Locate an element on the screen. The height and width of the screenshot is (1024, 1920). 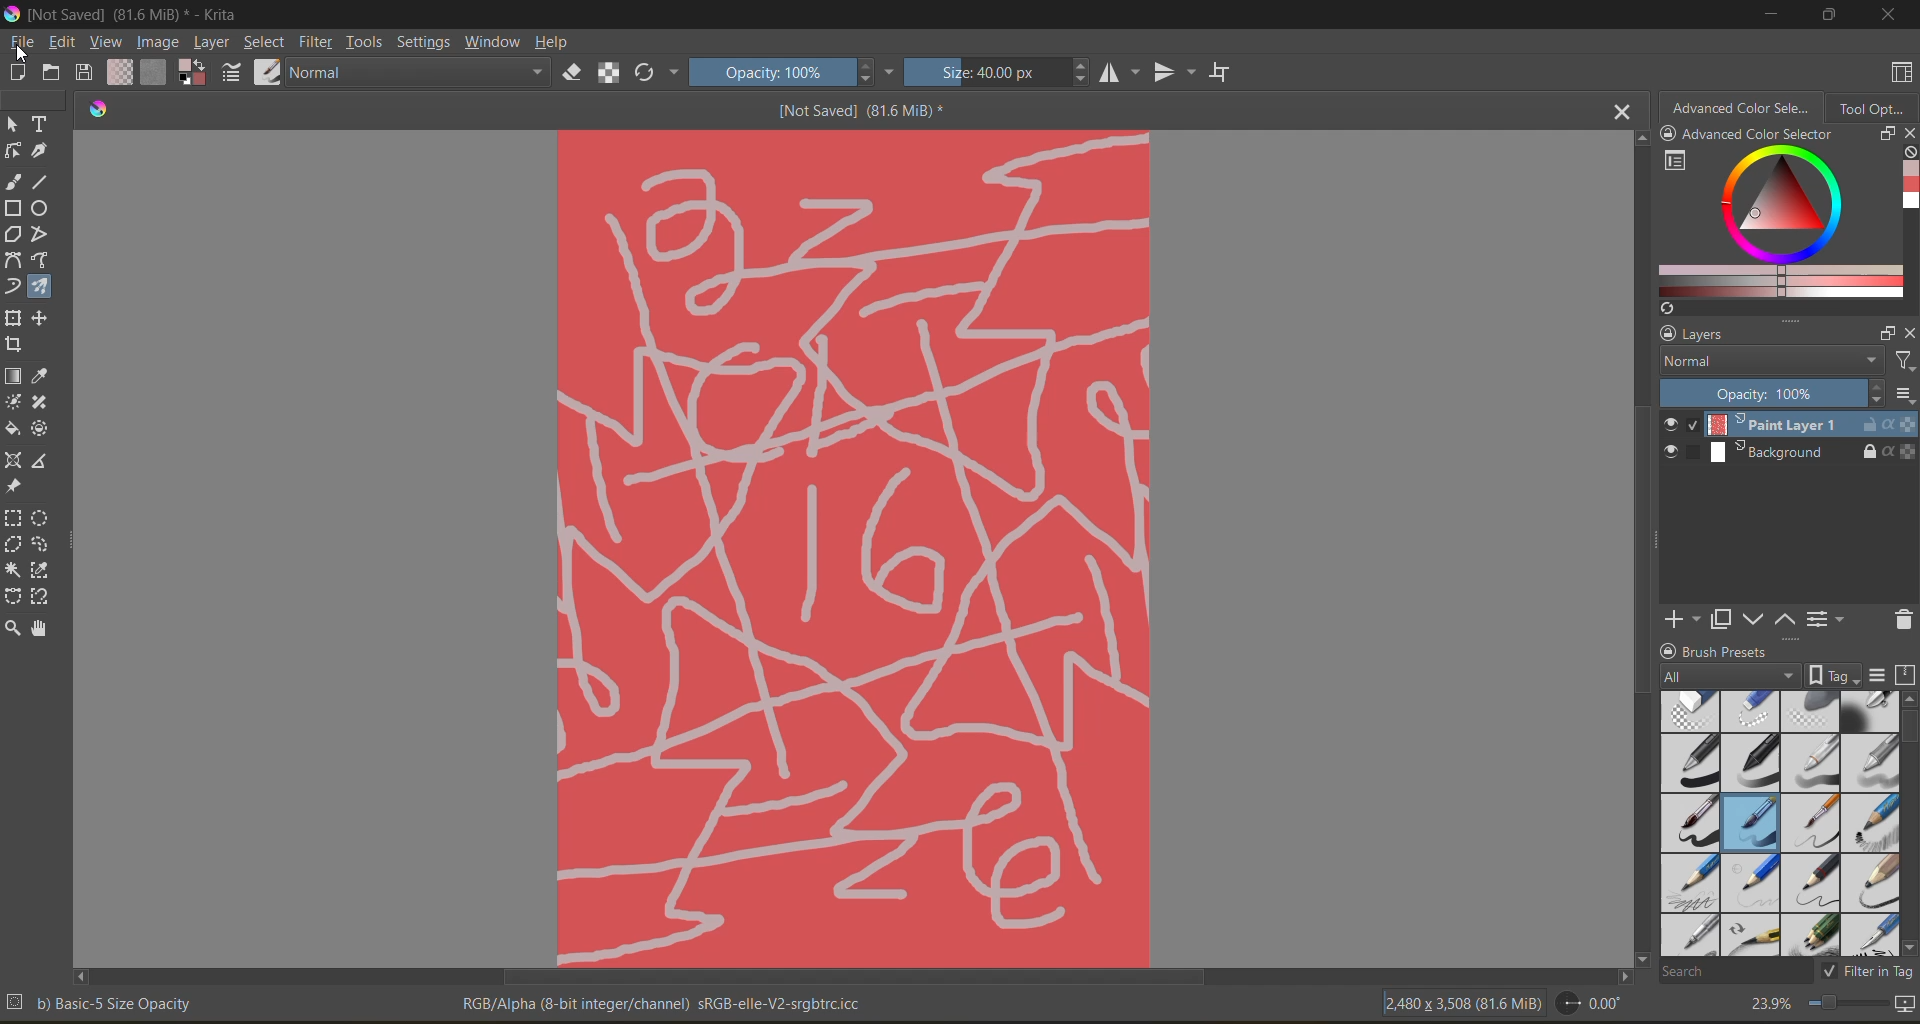
tool is located at coordinates (44, 260).